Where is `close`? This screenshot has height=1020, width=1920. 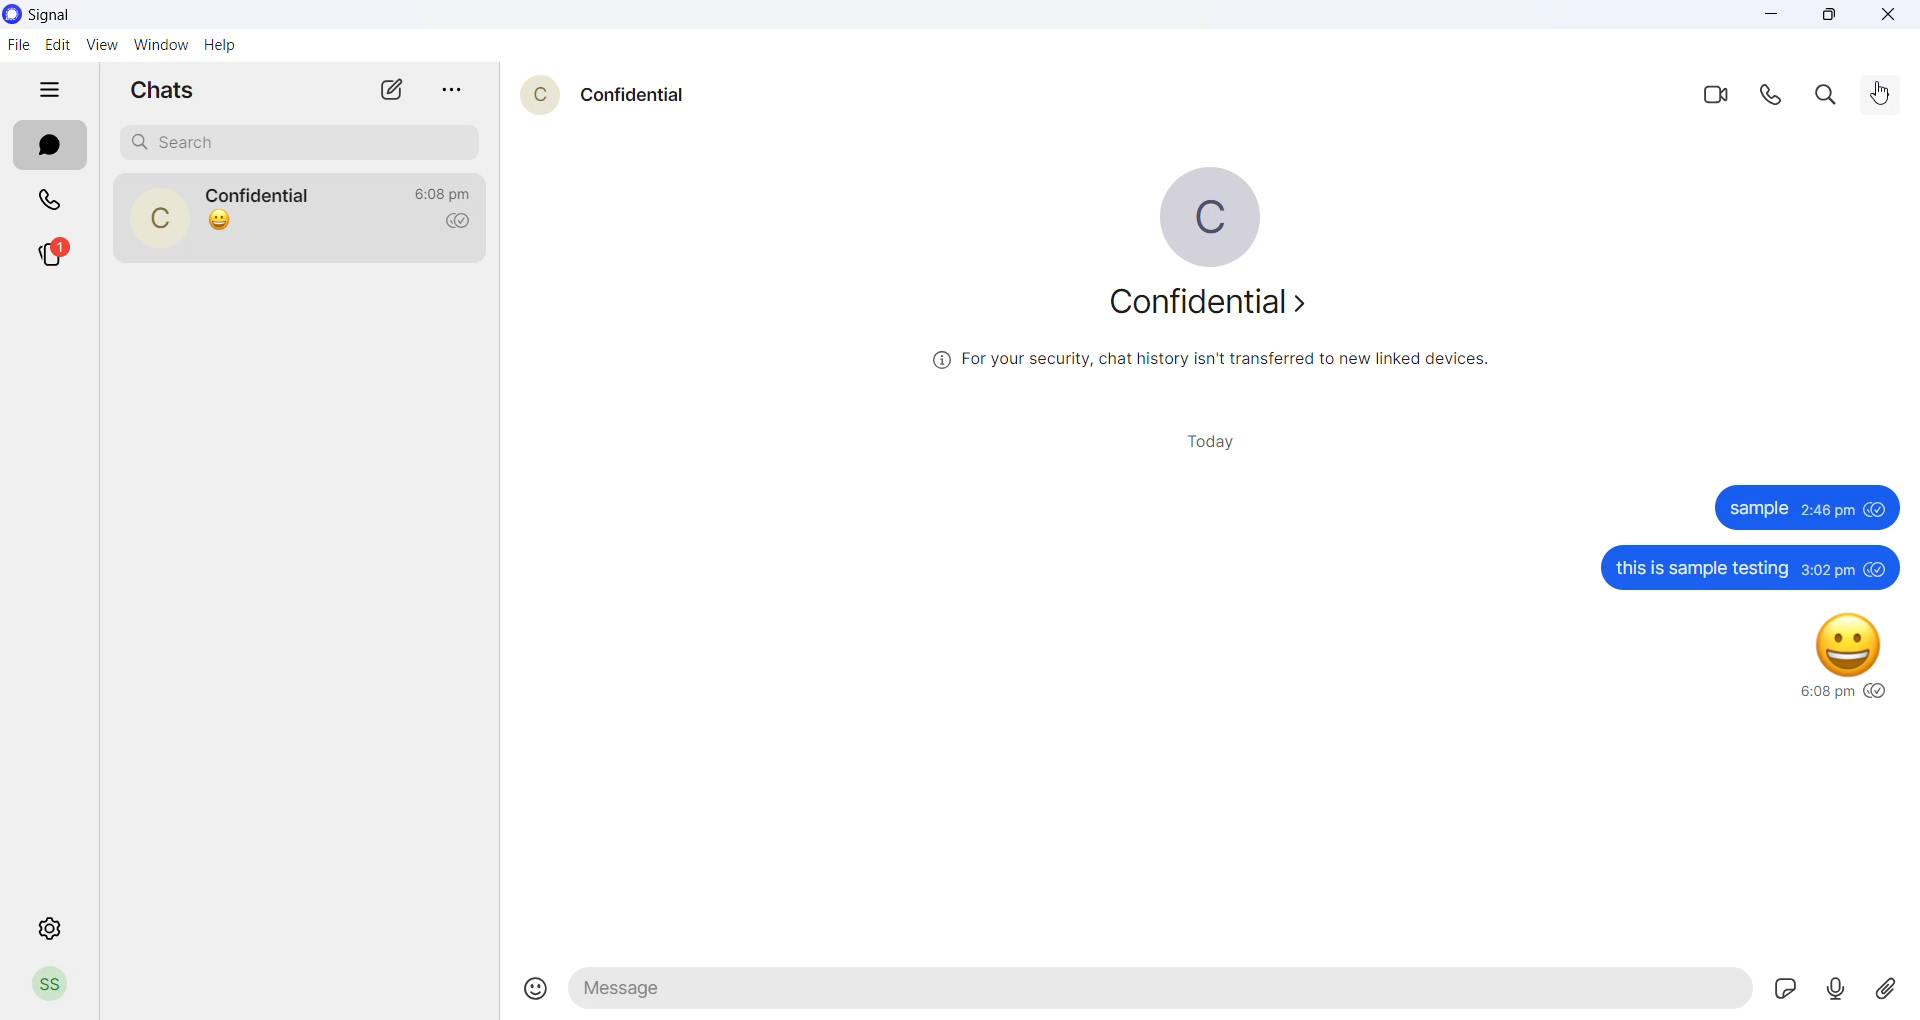 close is located at coordinates (1889, 12).